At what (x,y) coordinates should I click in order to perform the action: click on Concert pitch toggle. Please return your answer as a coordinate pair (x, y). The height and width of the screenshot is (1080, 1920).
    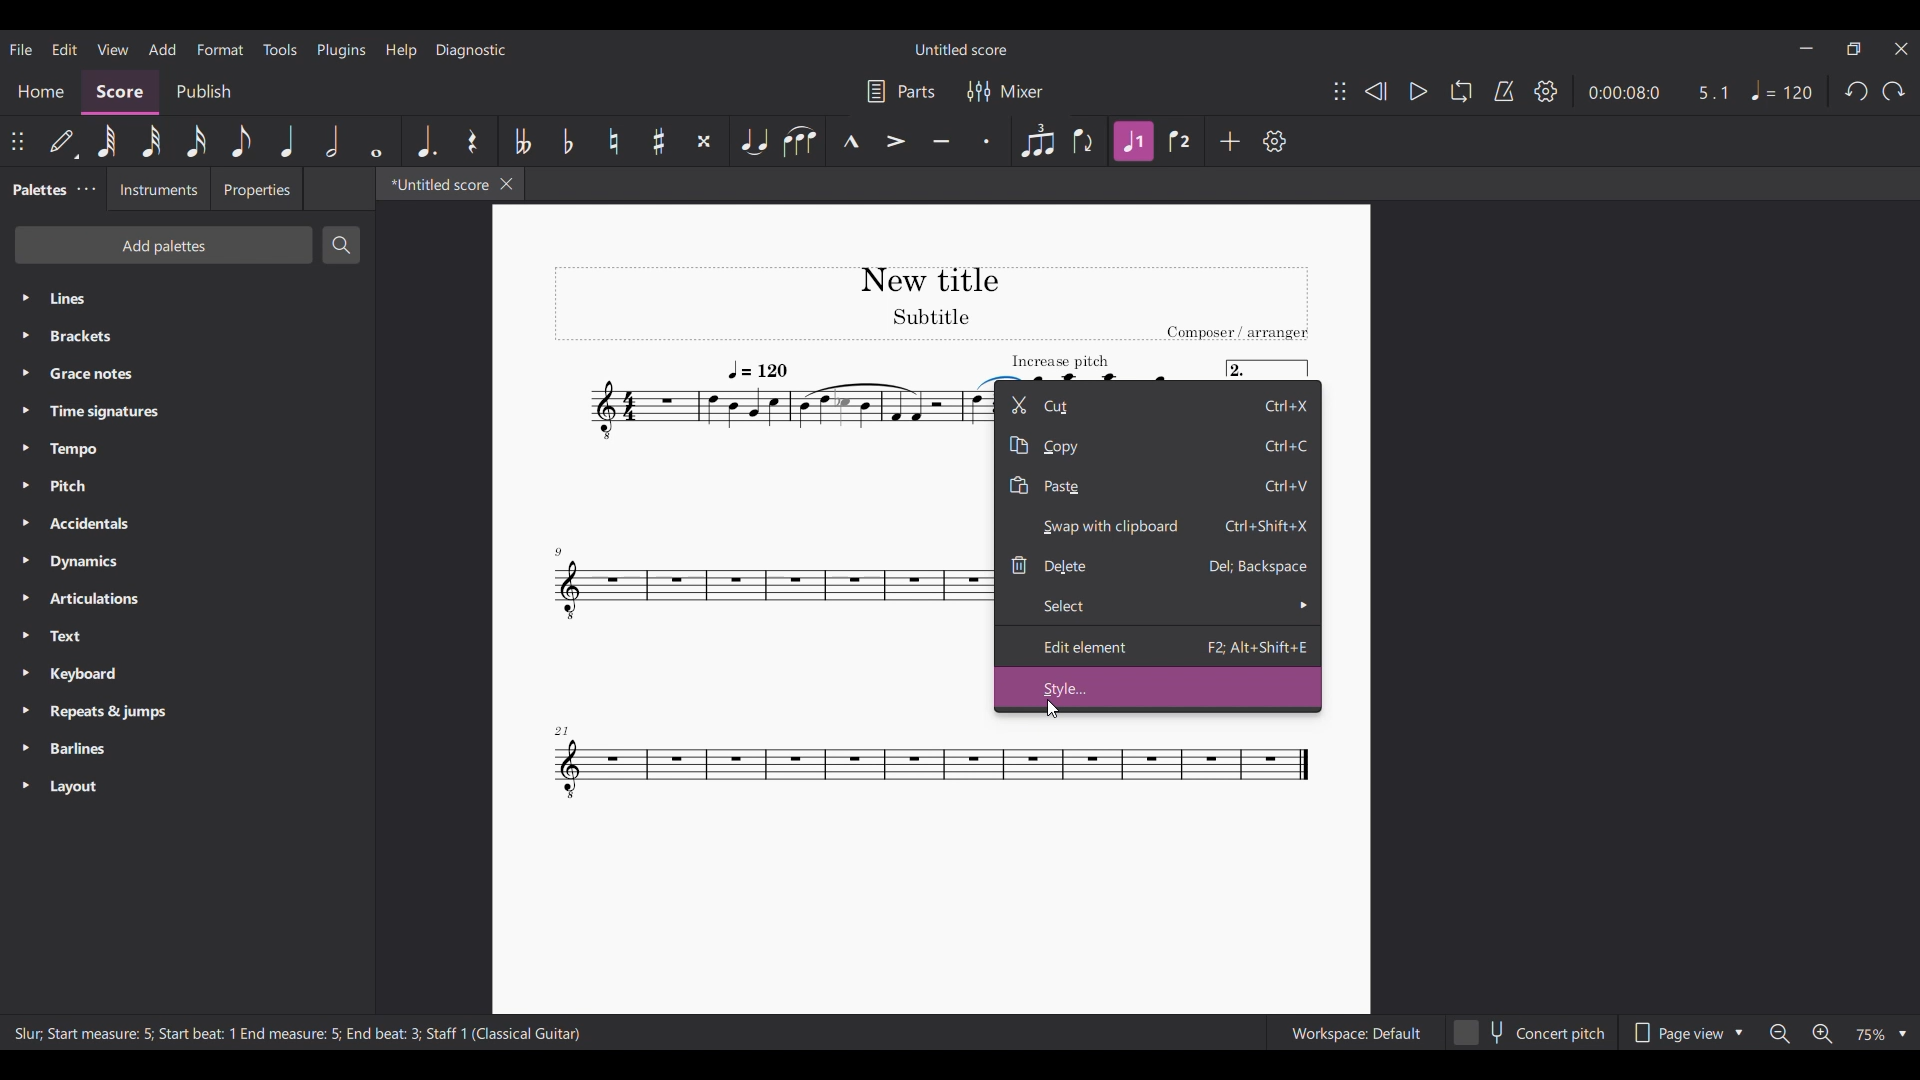
    Looking at the image, I should click on (1531, 1032).